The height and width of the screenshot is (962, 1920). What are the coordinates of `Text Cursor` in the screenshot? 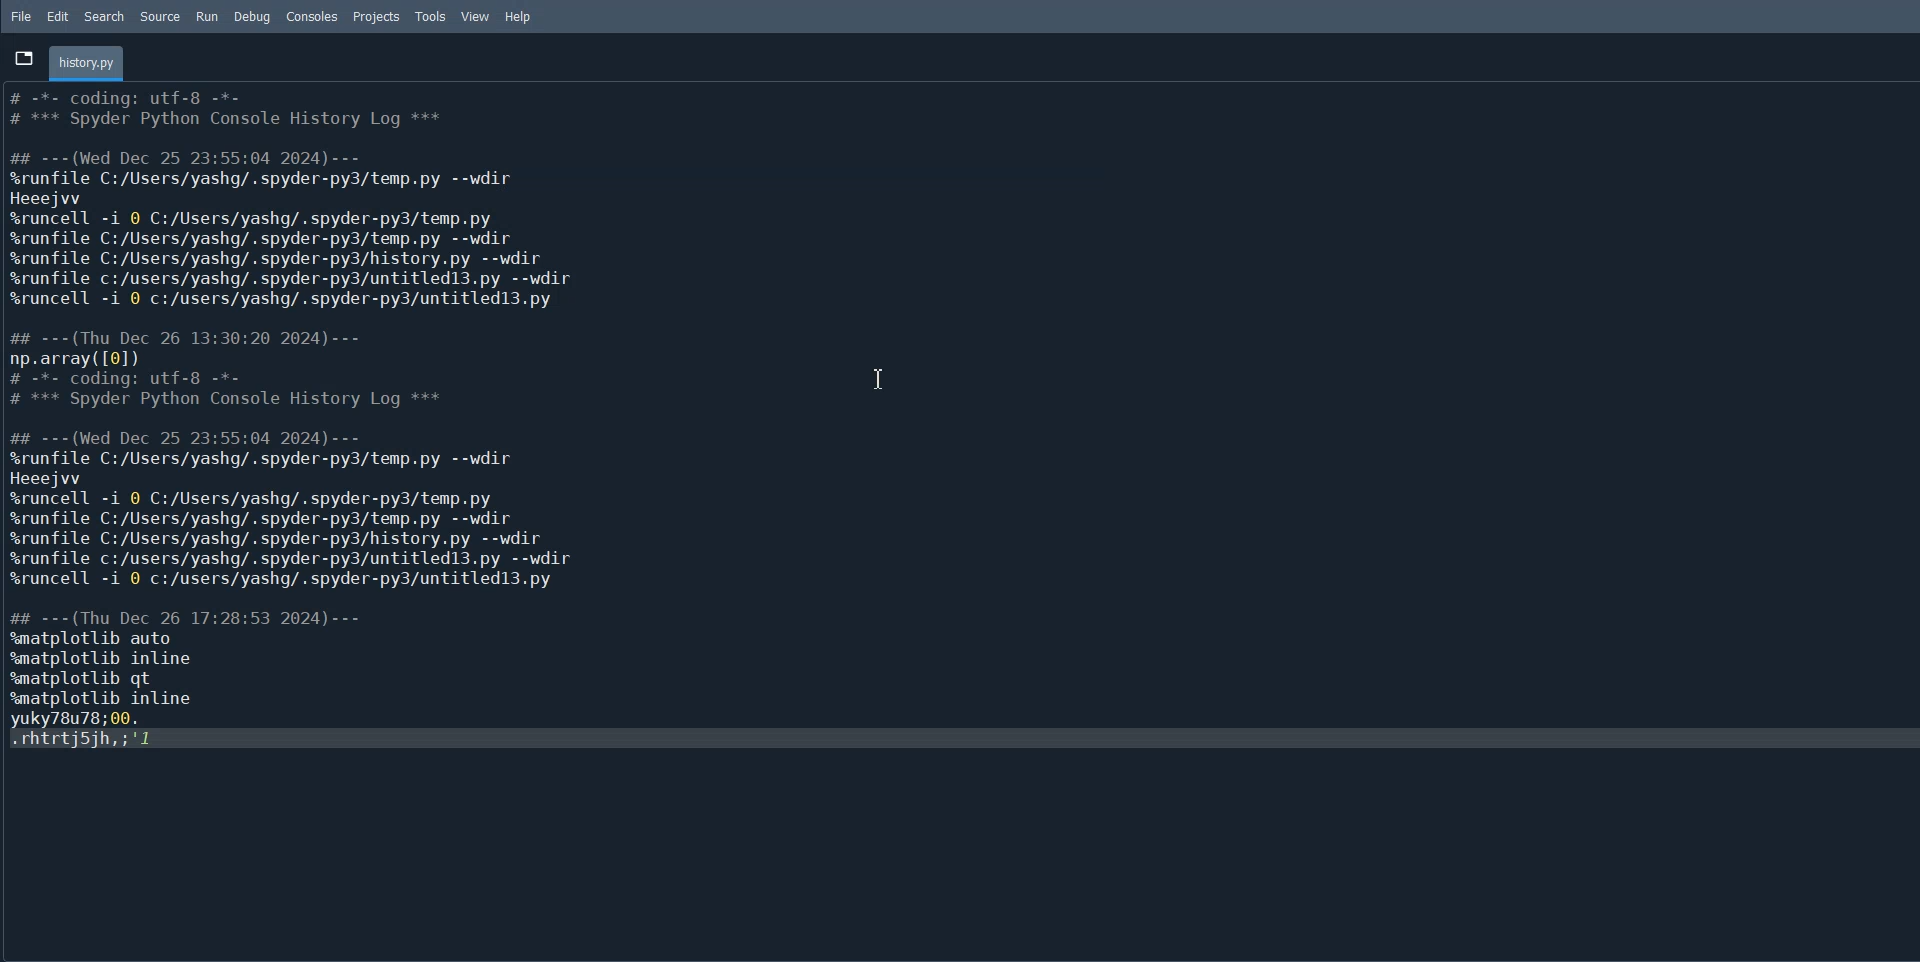 It's located at (882, 381).